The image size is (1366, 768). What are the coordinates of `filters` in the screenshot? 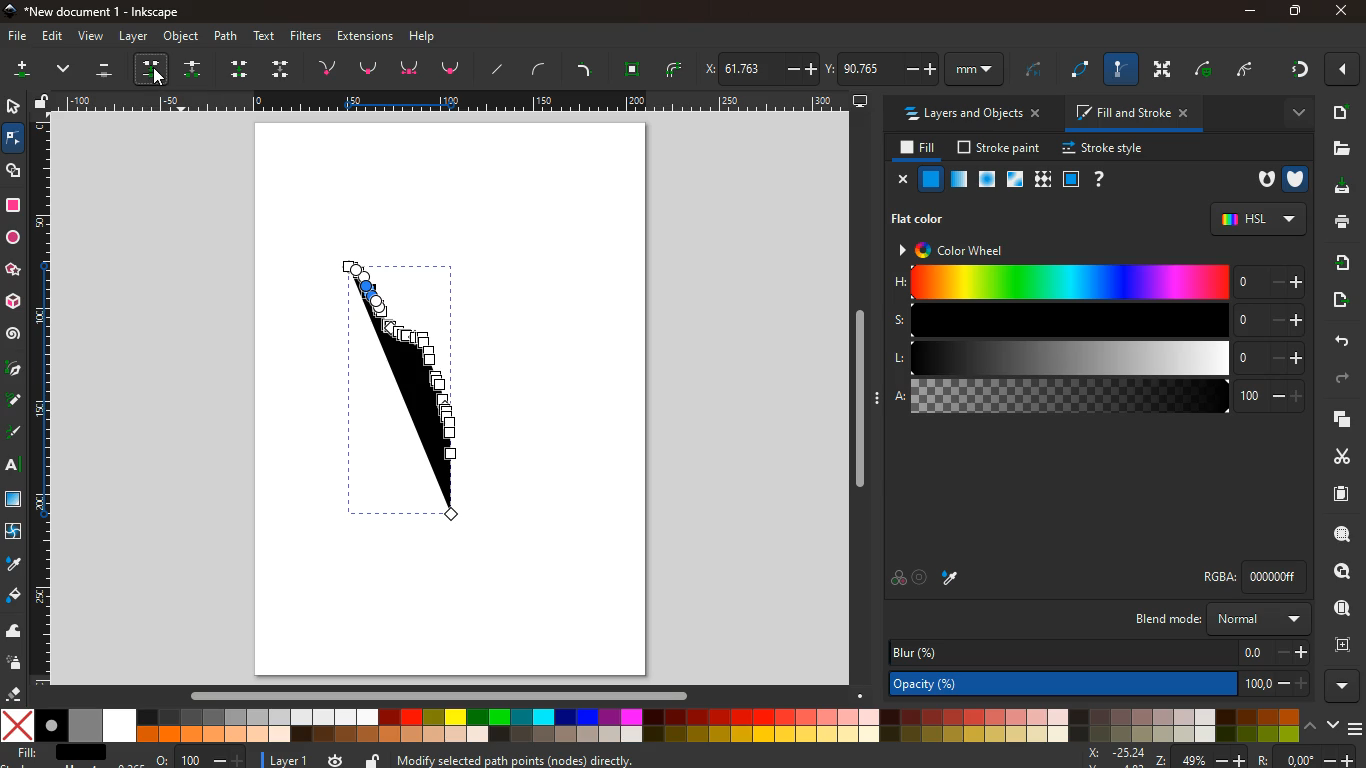 It's located at (309, 36).